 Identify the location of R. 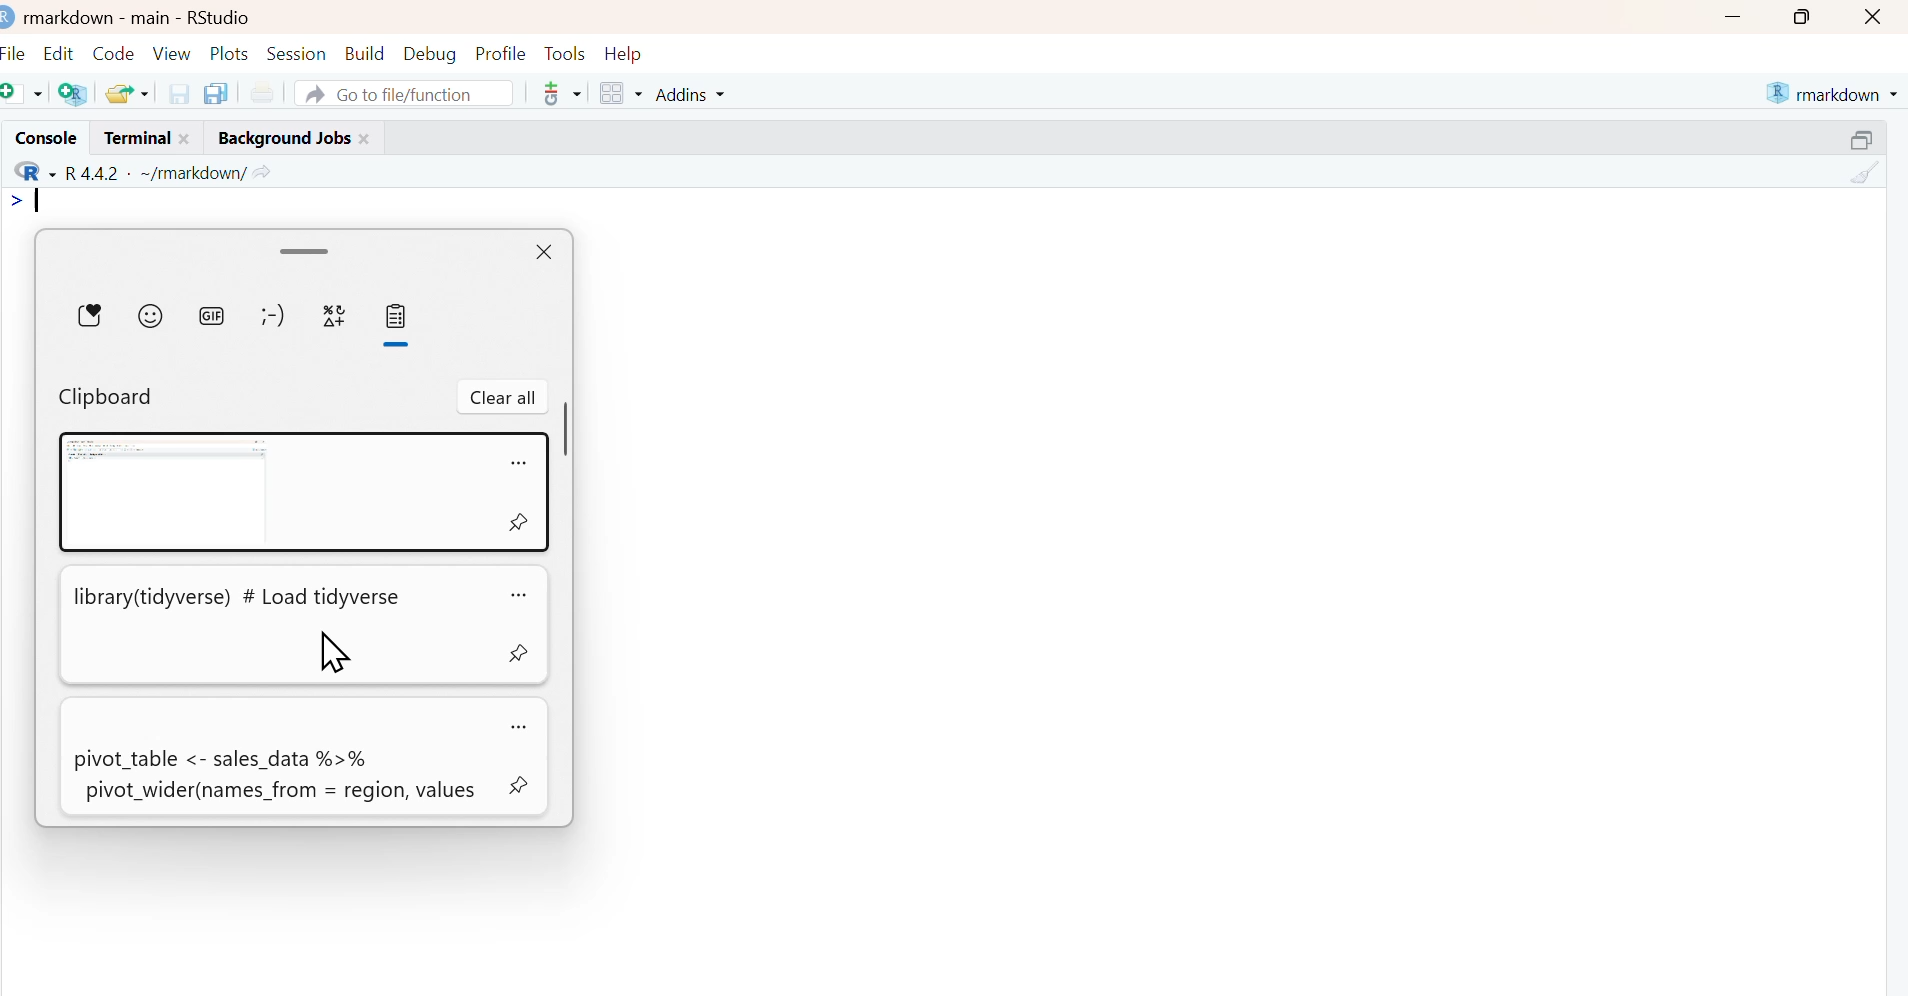
(31, 171).